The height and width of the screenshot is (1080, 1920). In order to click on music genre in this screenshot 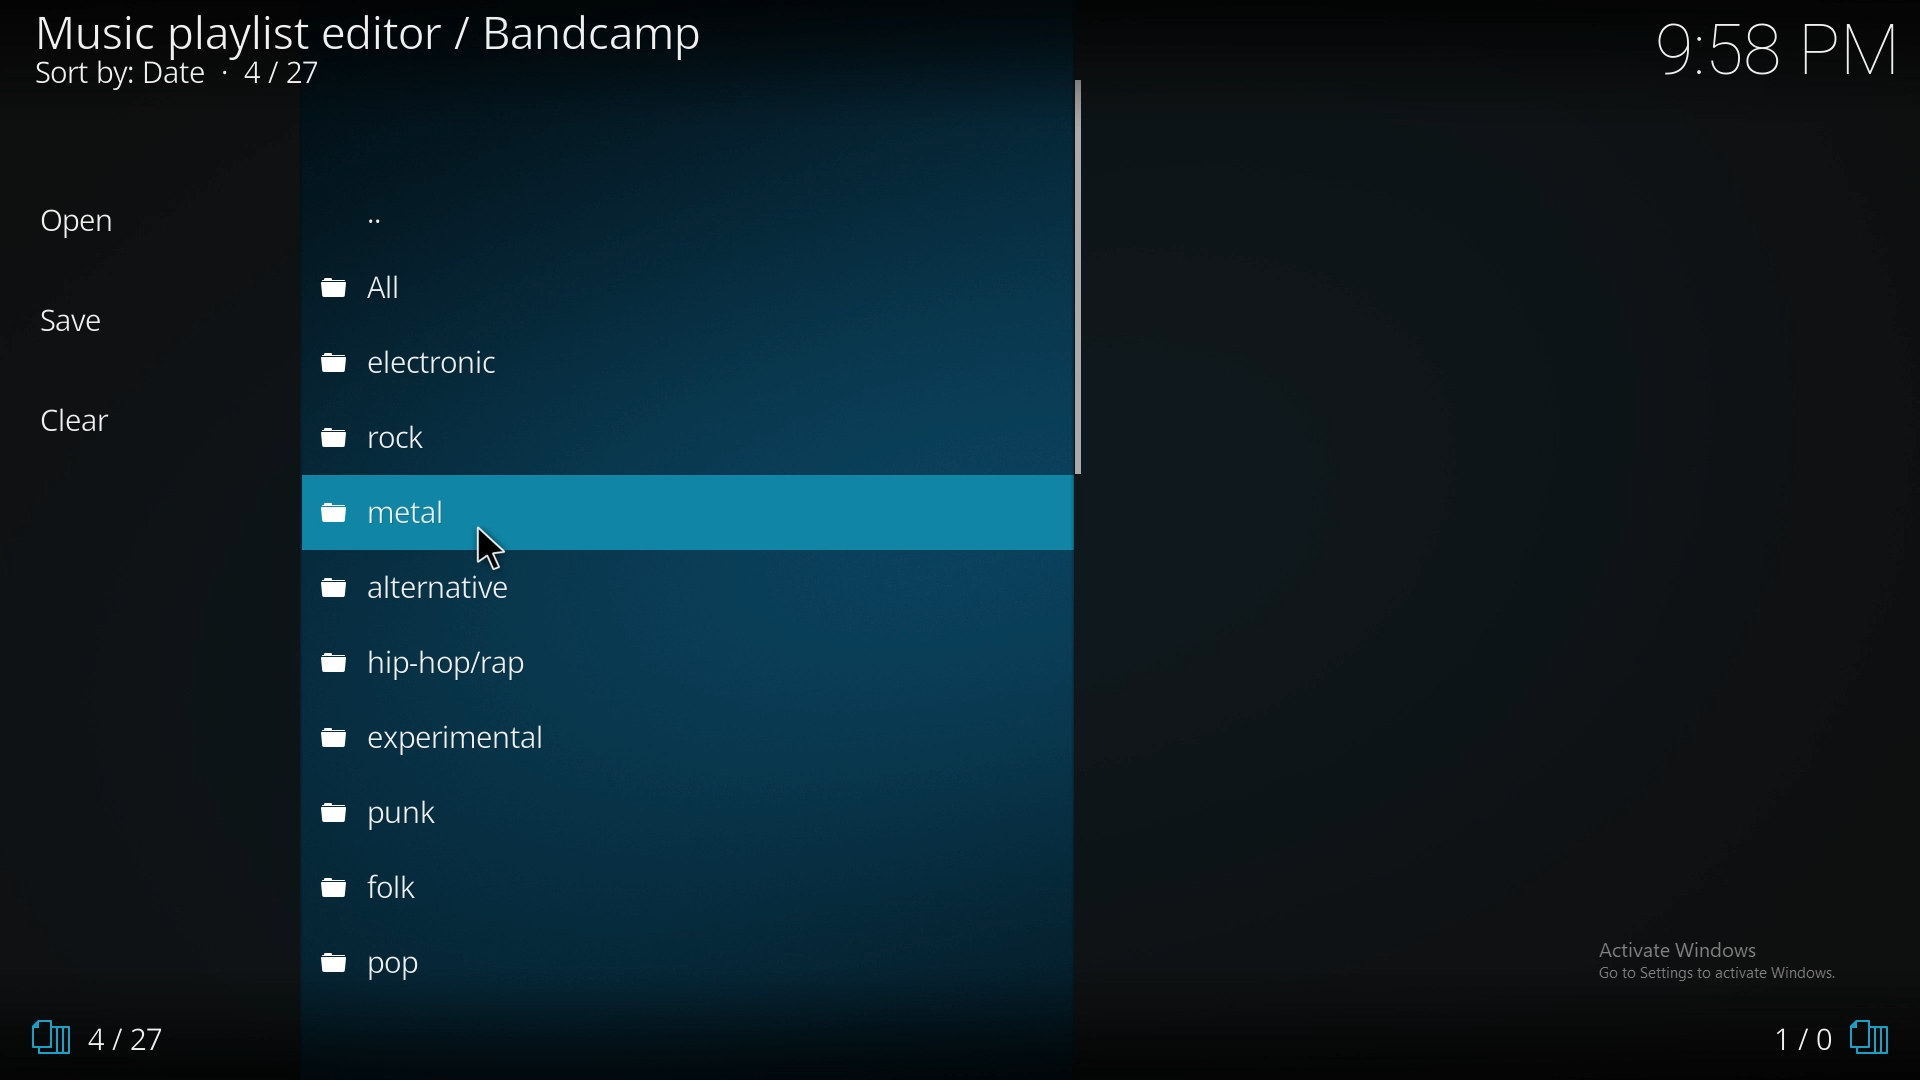, I will do `click(514, 437)`.